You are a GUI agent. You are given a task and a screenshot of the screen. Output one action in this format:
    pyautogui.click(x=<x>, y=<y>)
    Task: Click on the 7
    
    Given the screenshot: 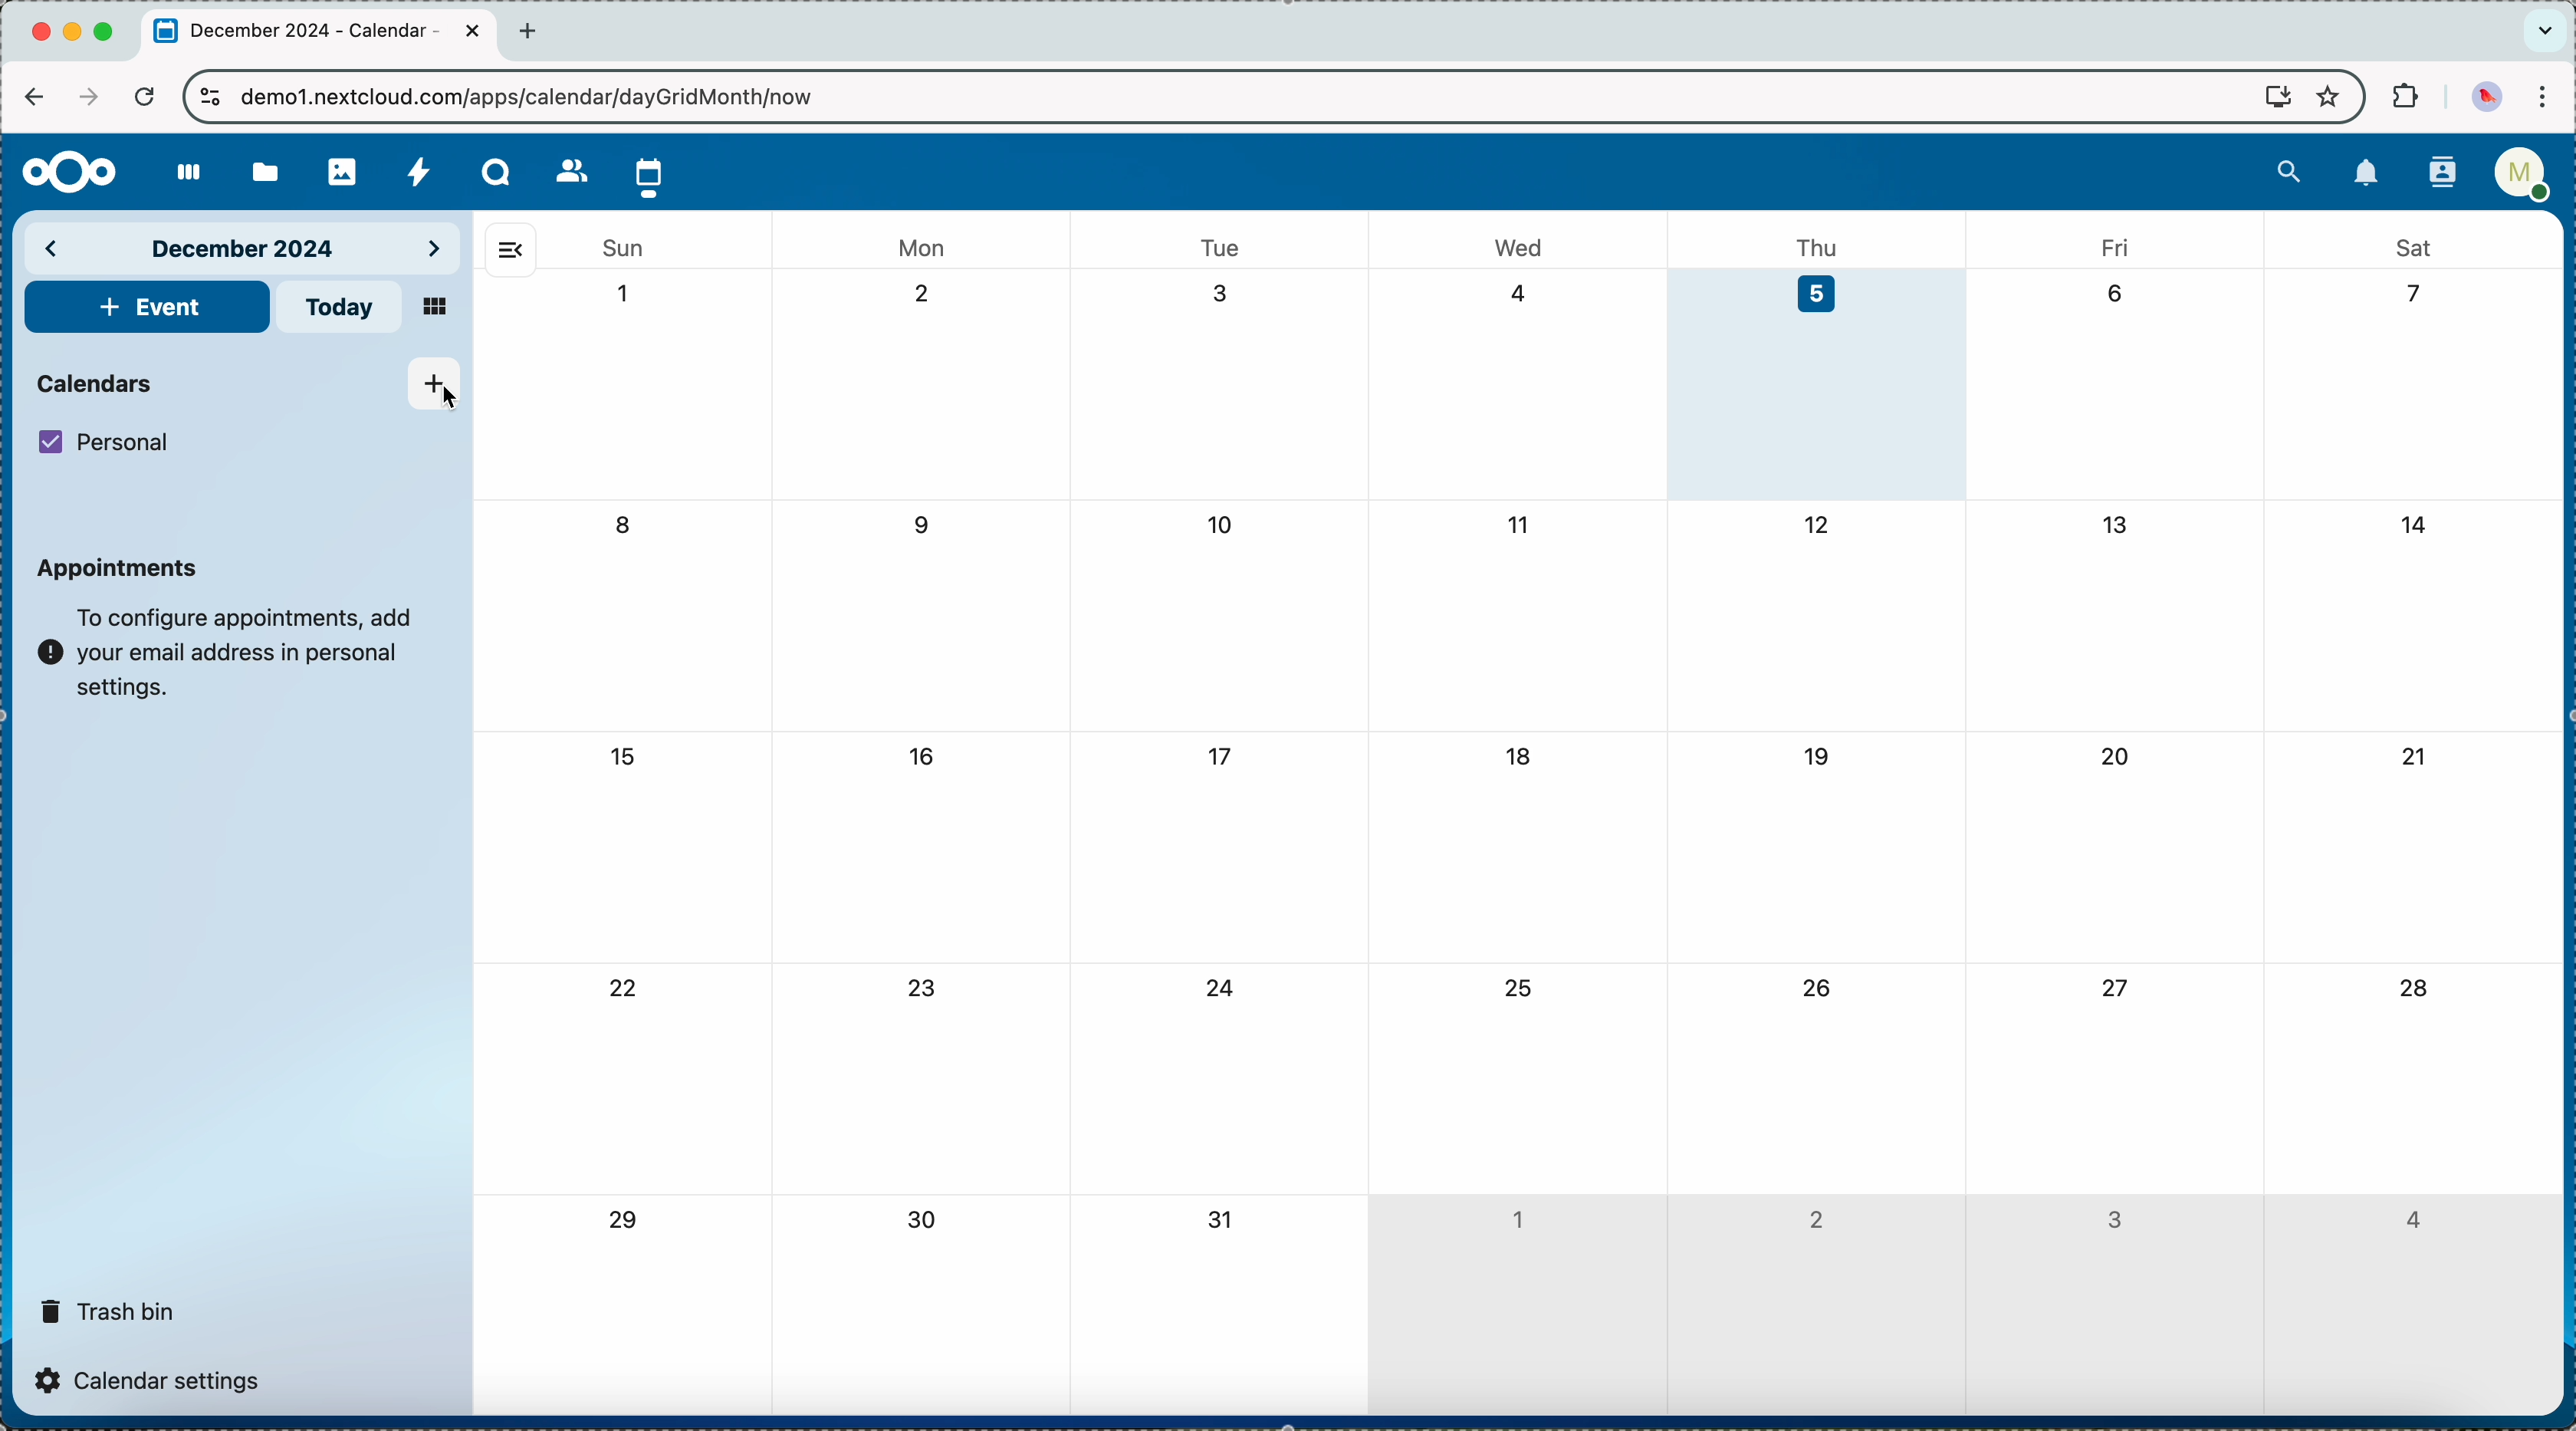 What is the action you would take?
    pyautogui.click(x=2405, y=295)
    